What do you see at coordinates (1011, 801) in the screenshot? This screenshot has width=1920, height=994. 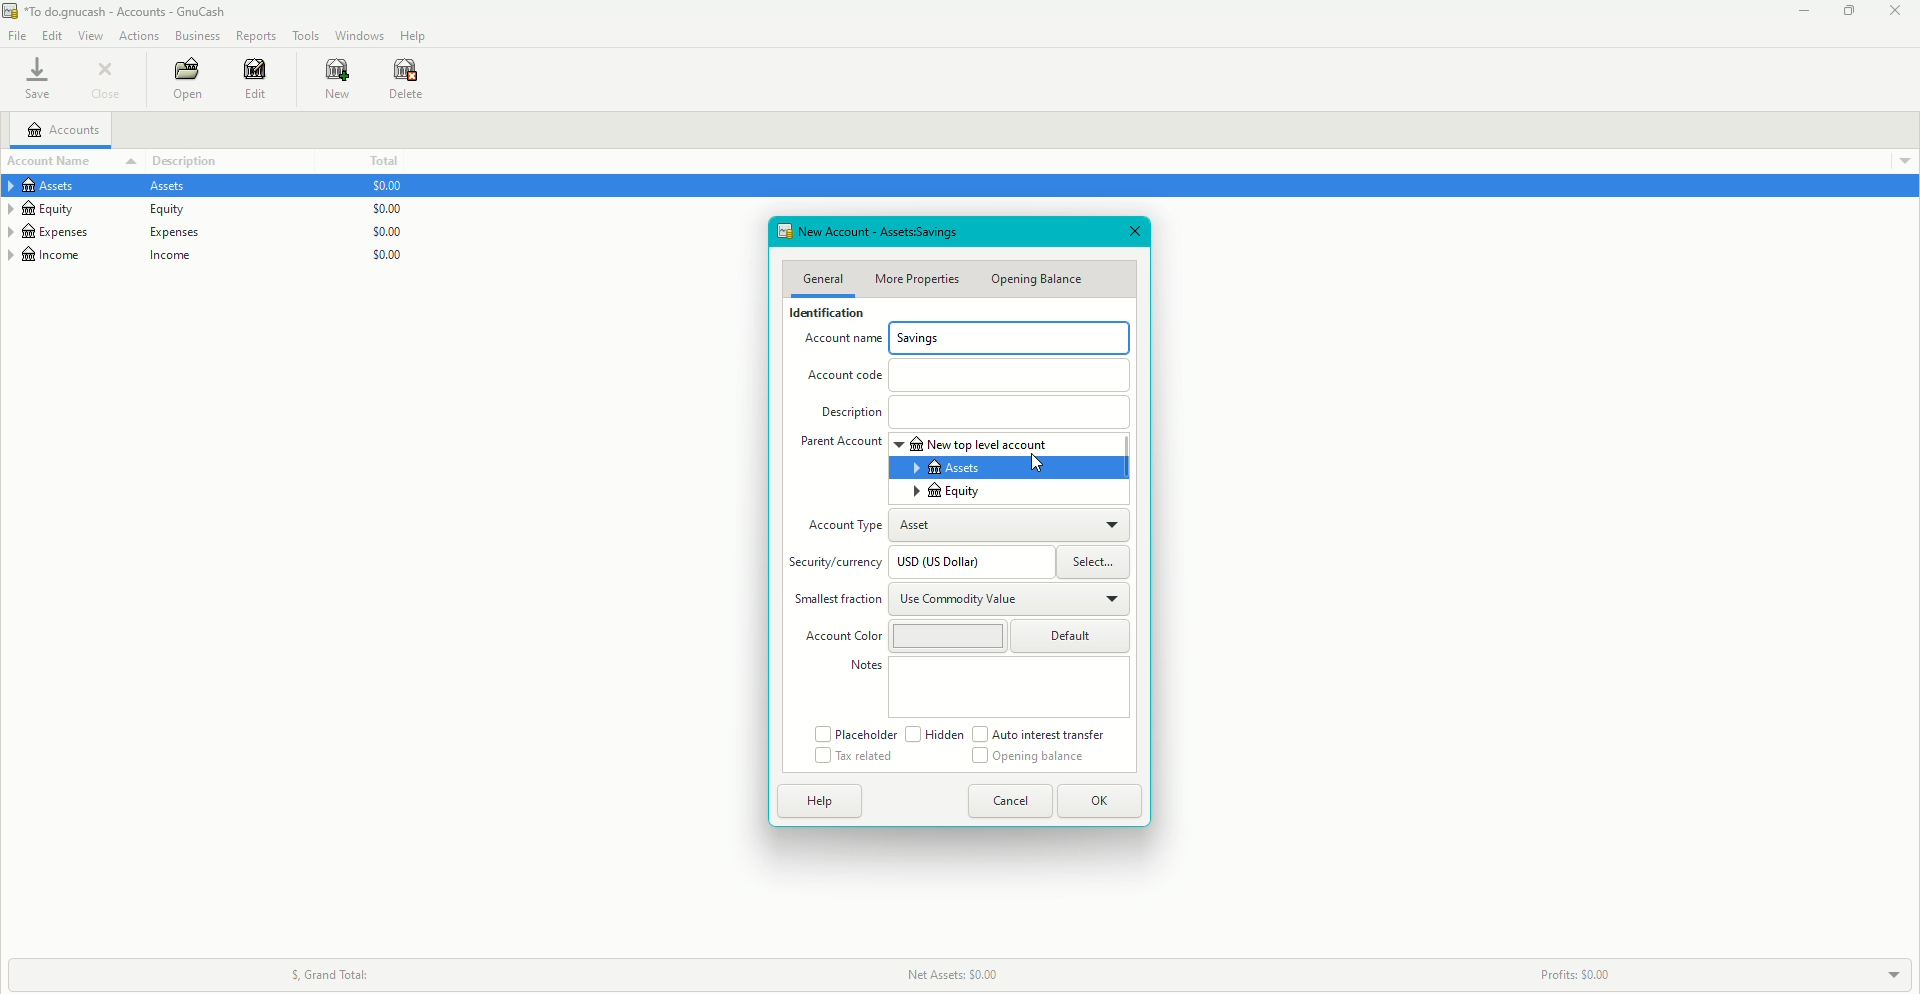 I see `Cancel` at bounding box center [1011, 801].